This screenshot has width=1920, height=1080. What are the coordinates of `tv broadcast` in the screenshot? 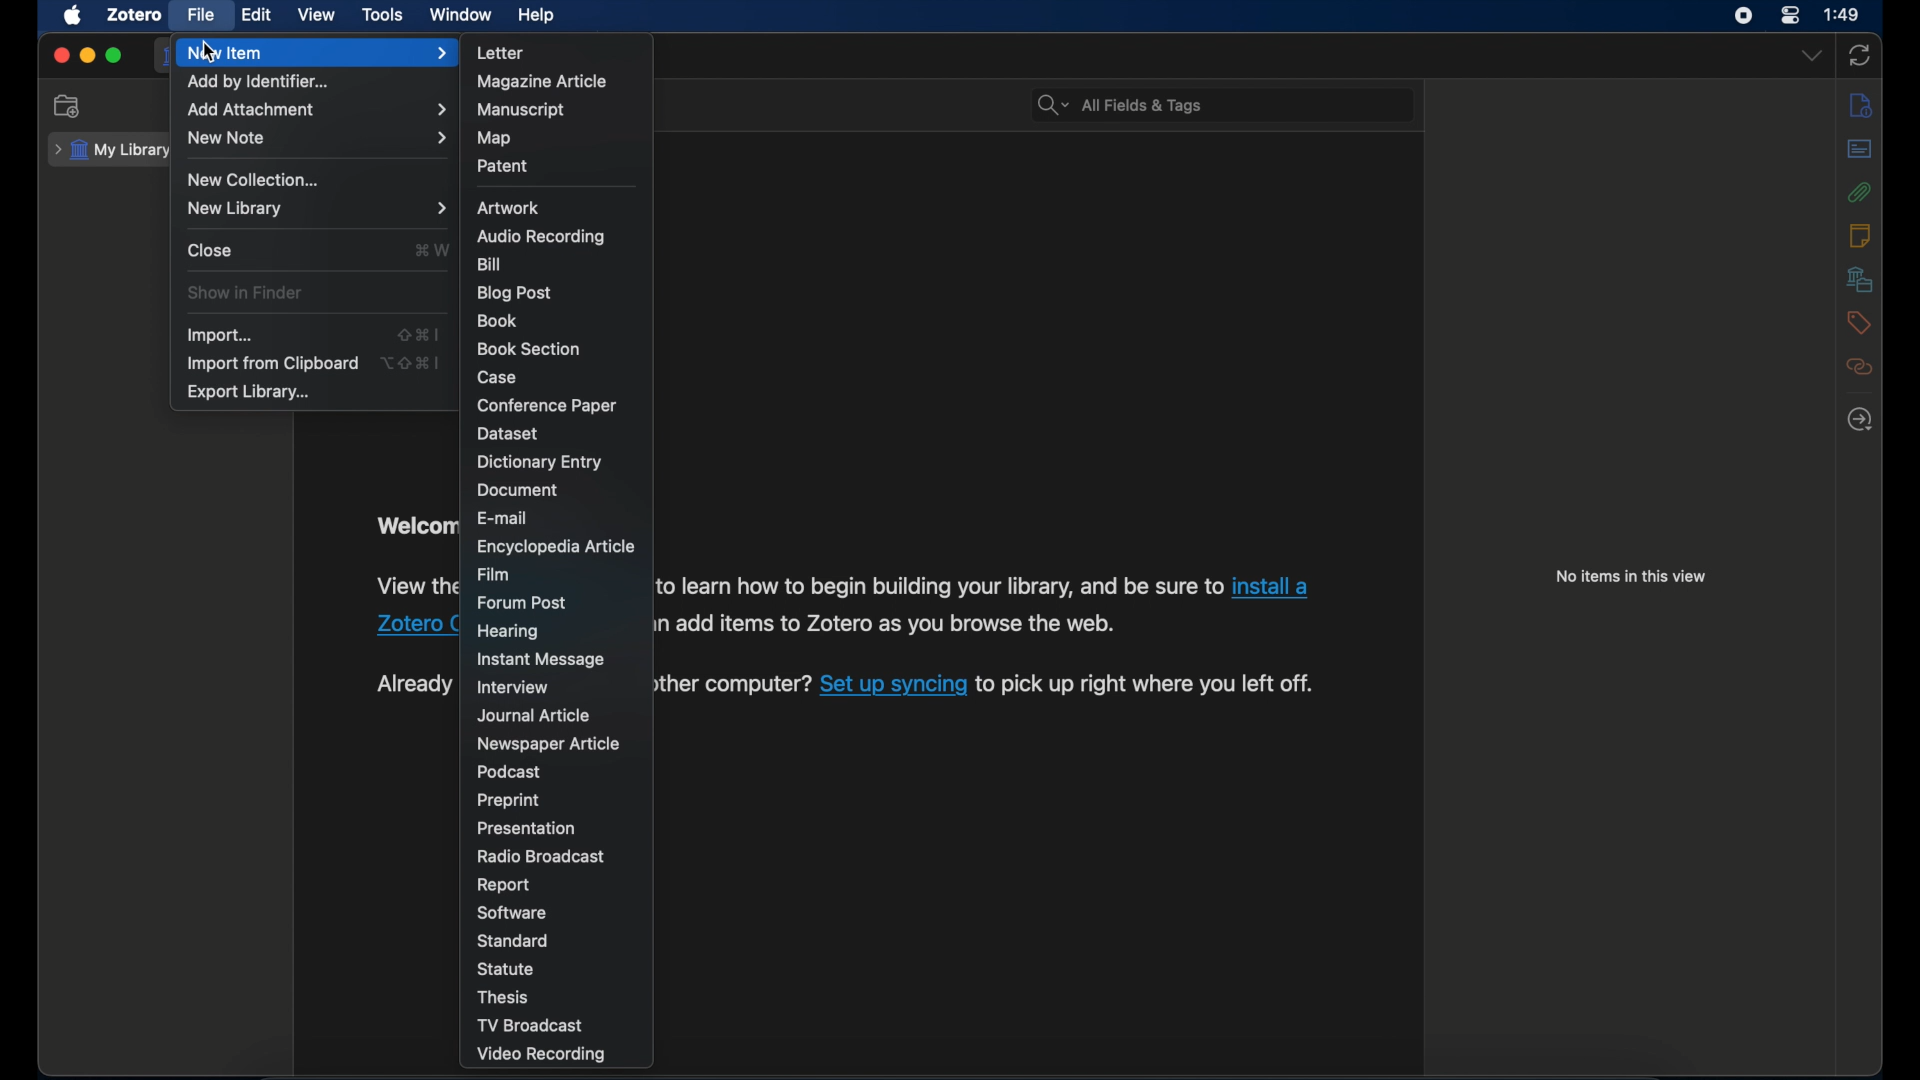 It's located at (534, 1025).